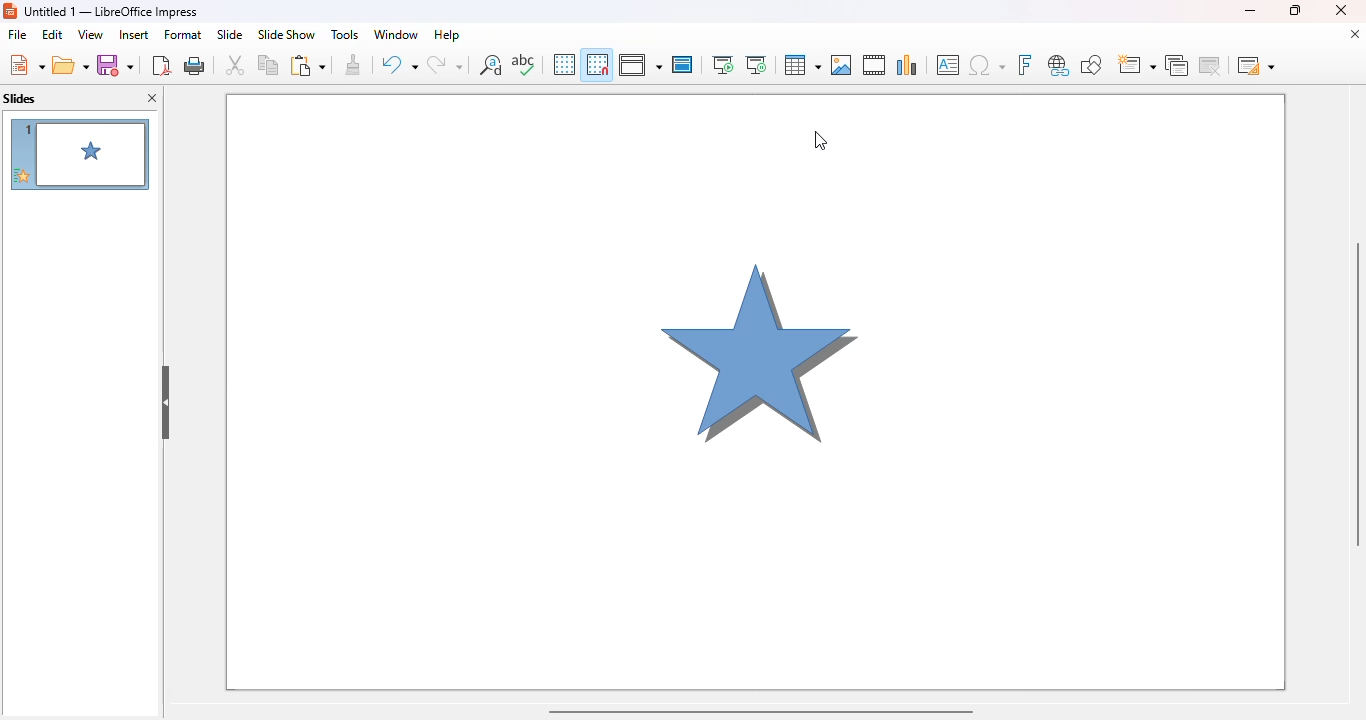  I want to click on copy, so click(268, 64).